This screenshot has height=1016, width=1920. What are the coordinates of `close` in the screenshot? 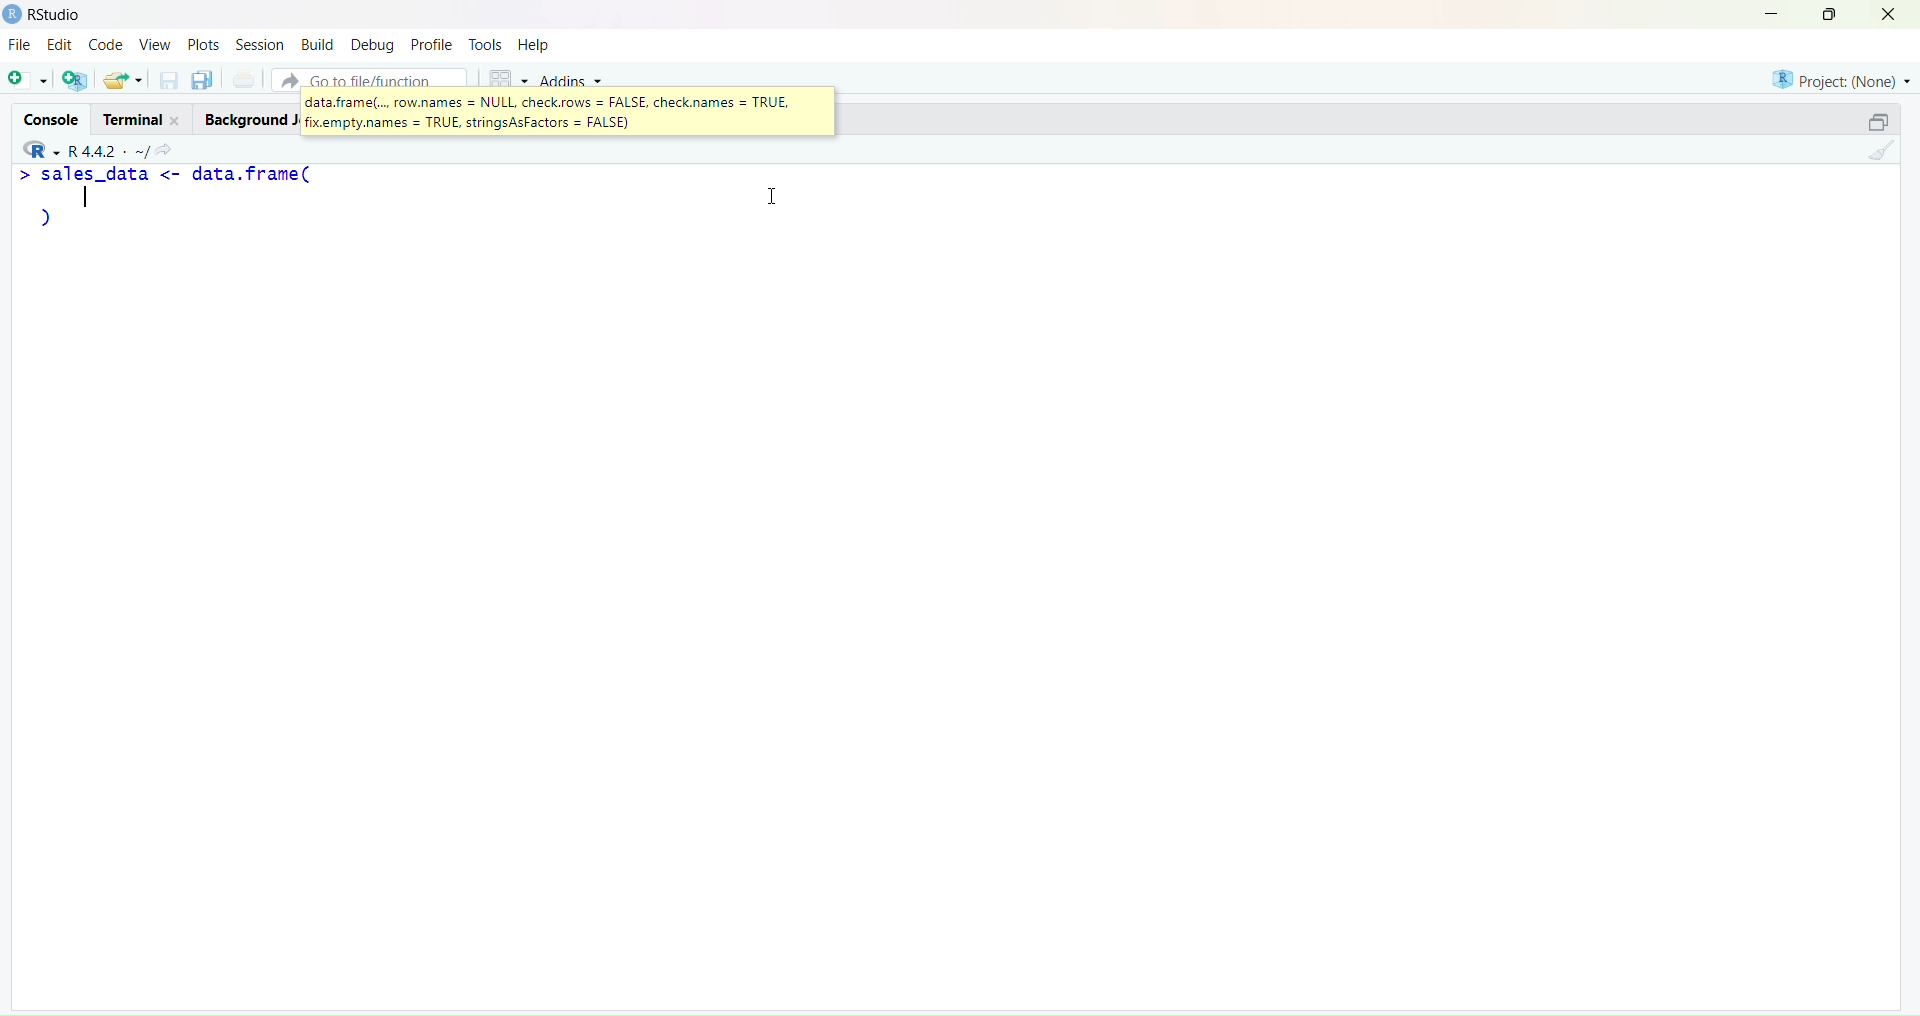 It's located at (1896, 15).